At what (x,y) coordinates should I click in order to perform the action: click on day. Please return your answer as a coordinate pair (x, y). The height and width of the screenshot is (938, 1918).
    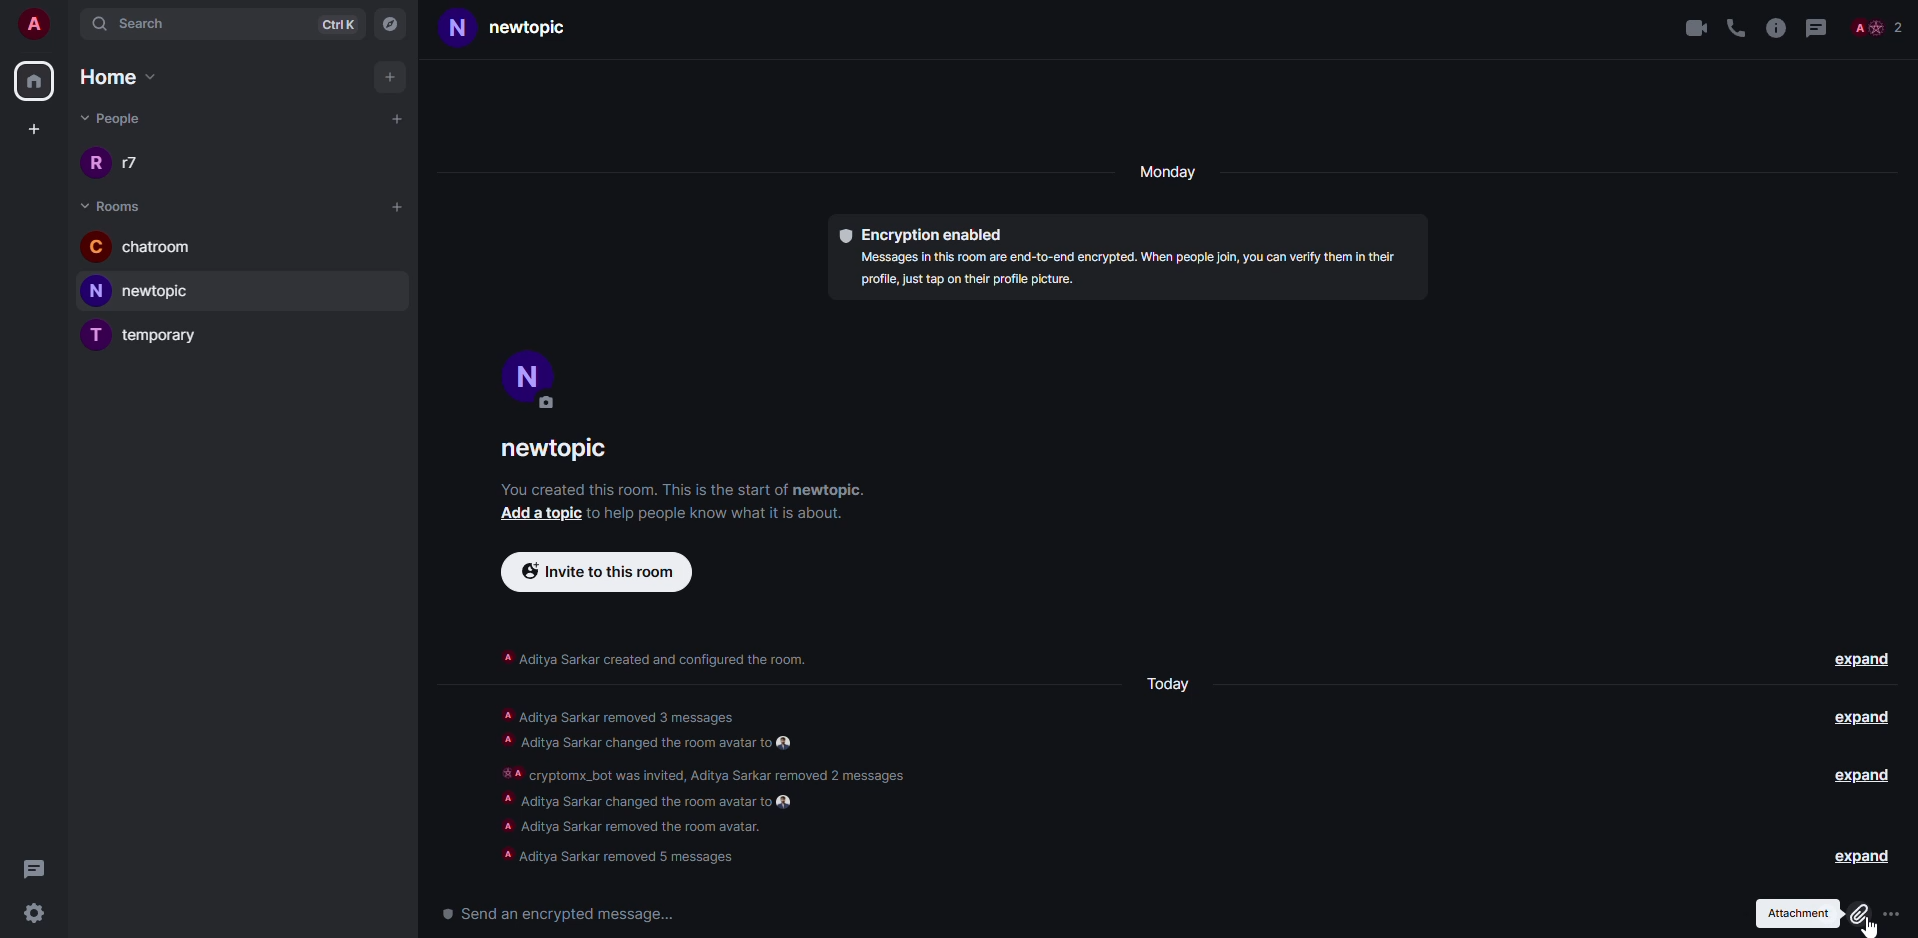
    Looking at the image, I should click on (1173, 685).